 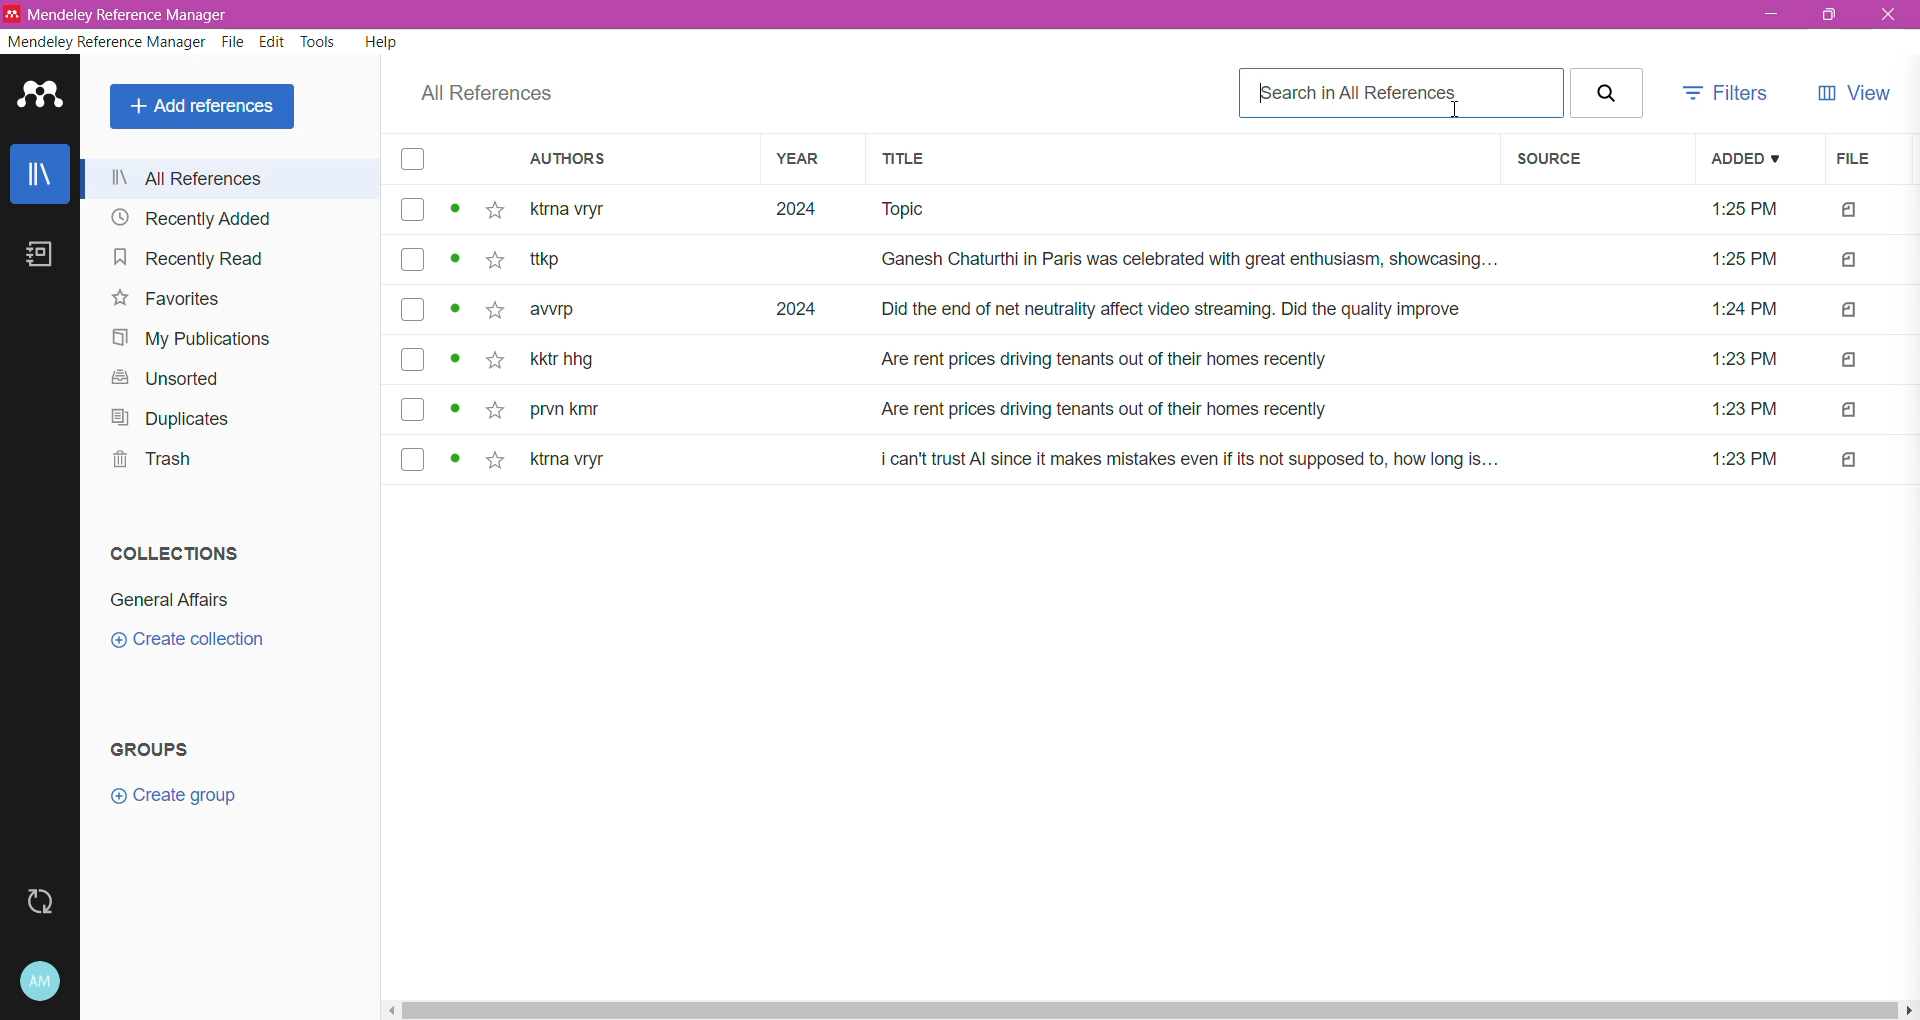 What do you see at coordinates (42, 905) in the screenshot?
I see `Last Sync` at bounding box center [42, 905].